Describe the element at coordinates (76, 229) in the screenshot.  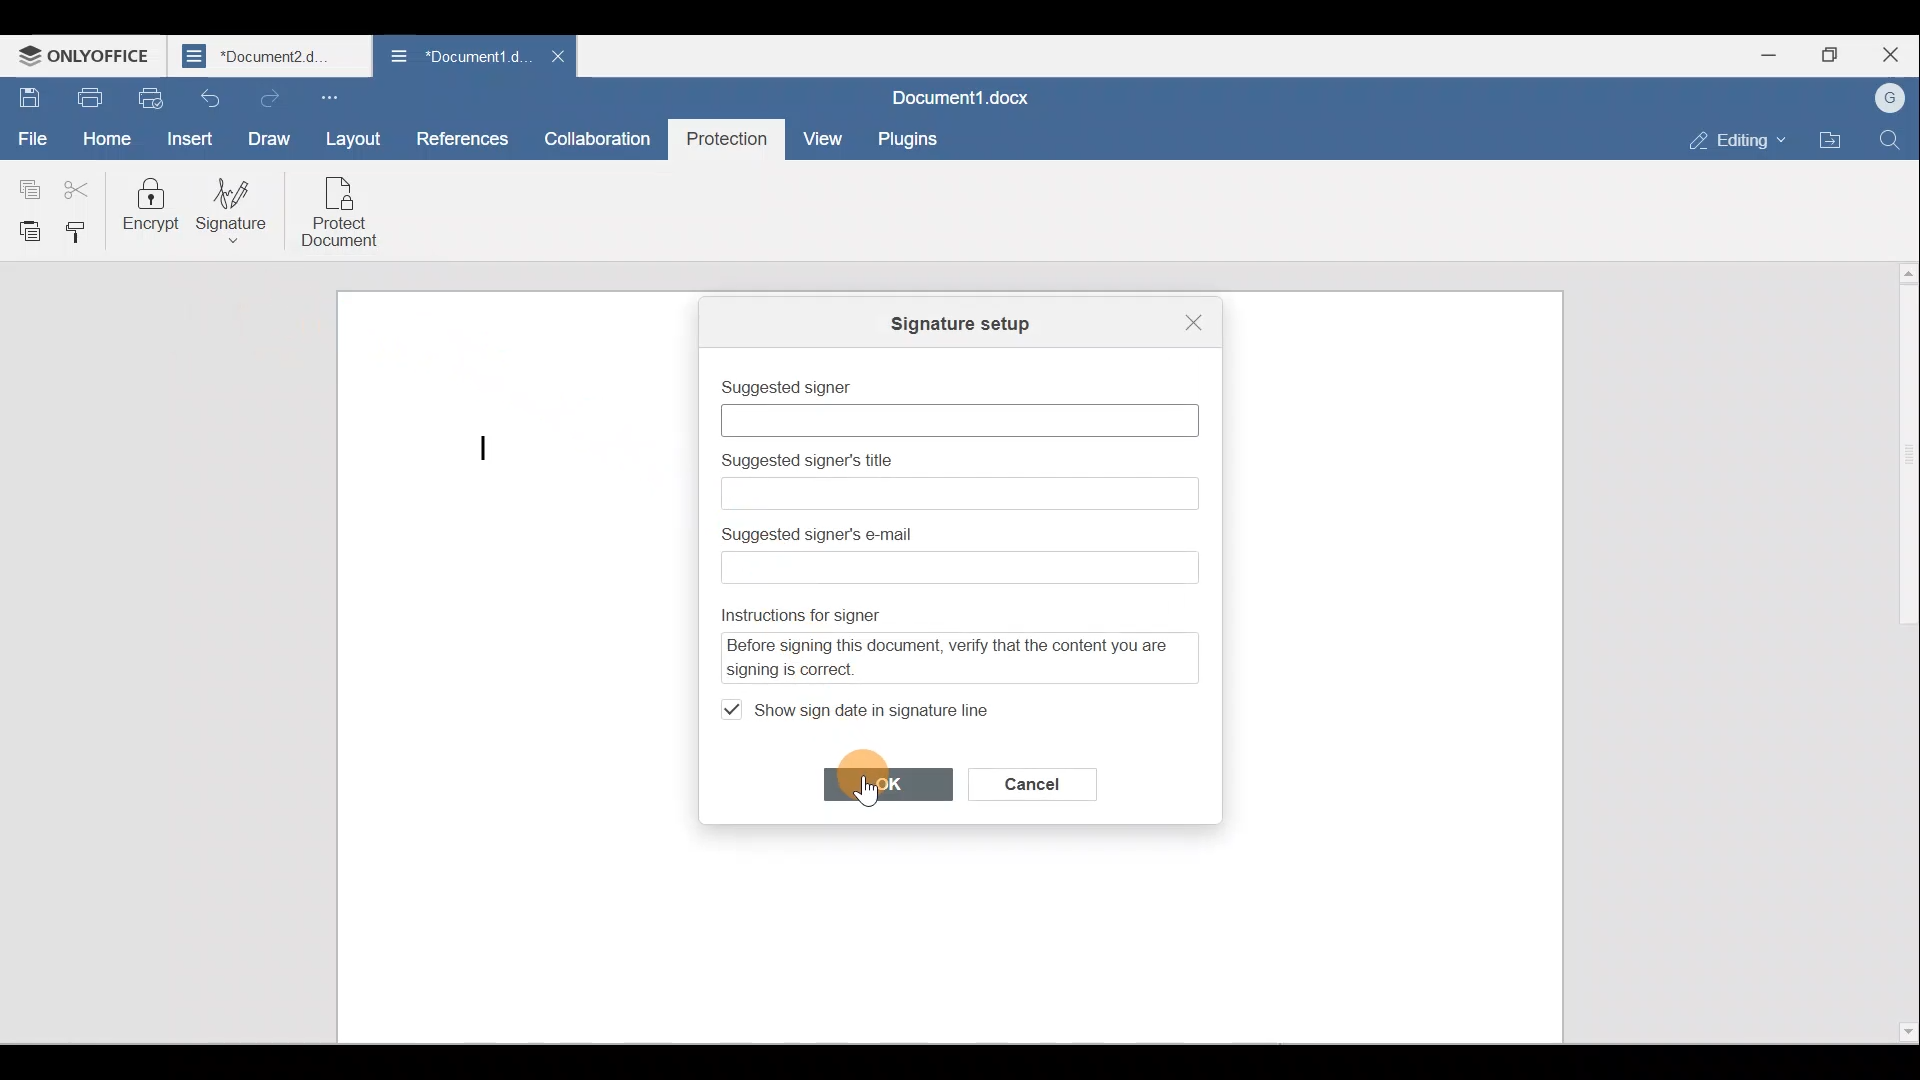
I see `Copy style` at that location.